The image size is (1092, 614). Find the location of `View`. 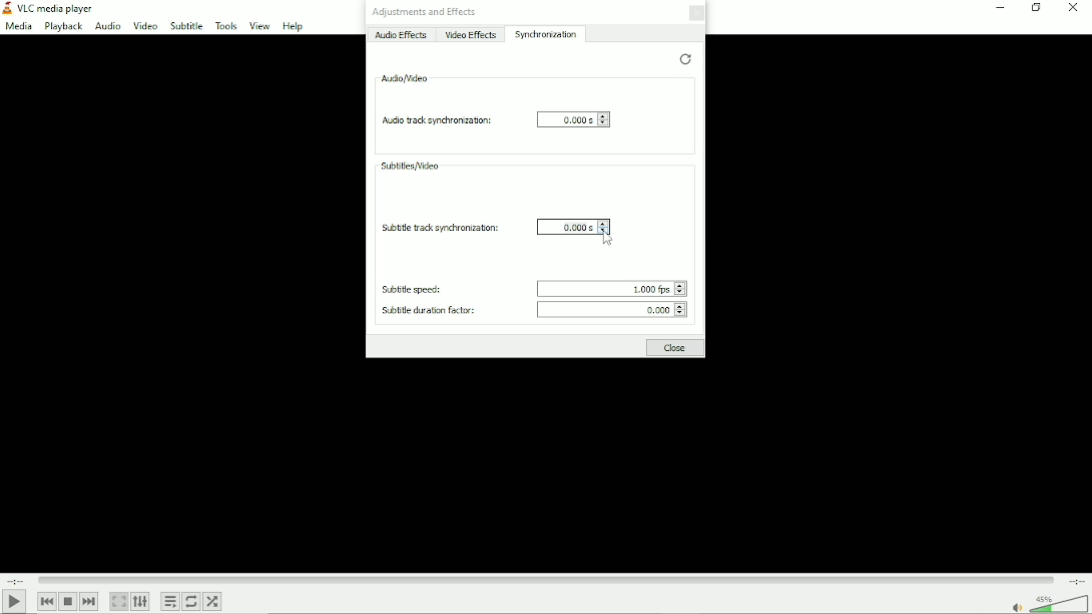

View is located at coordinates (259, 25).